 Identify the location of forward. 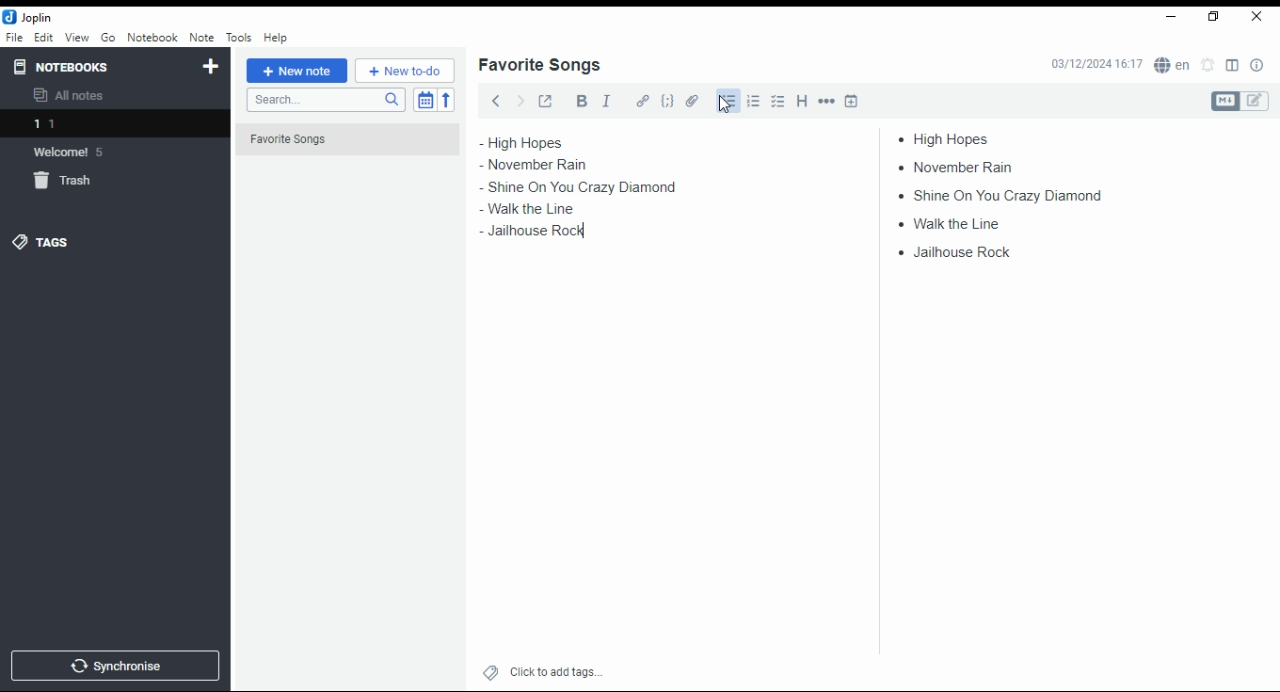
(520, 99).